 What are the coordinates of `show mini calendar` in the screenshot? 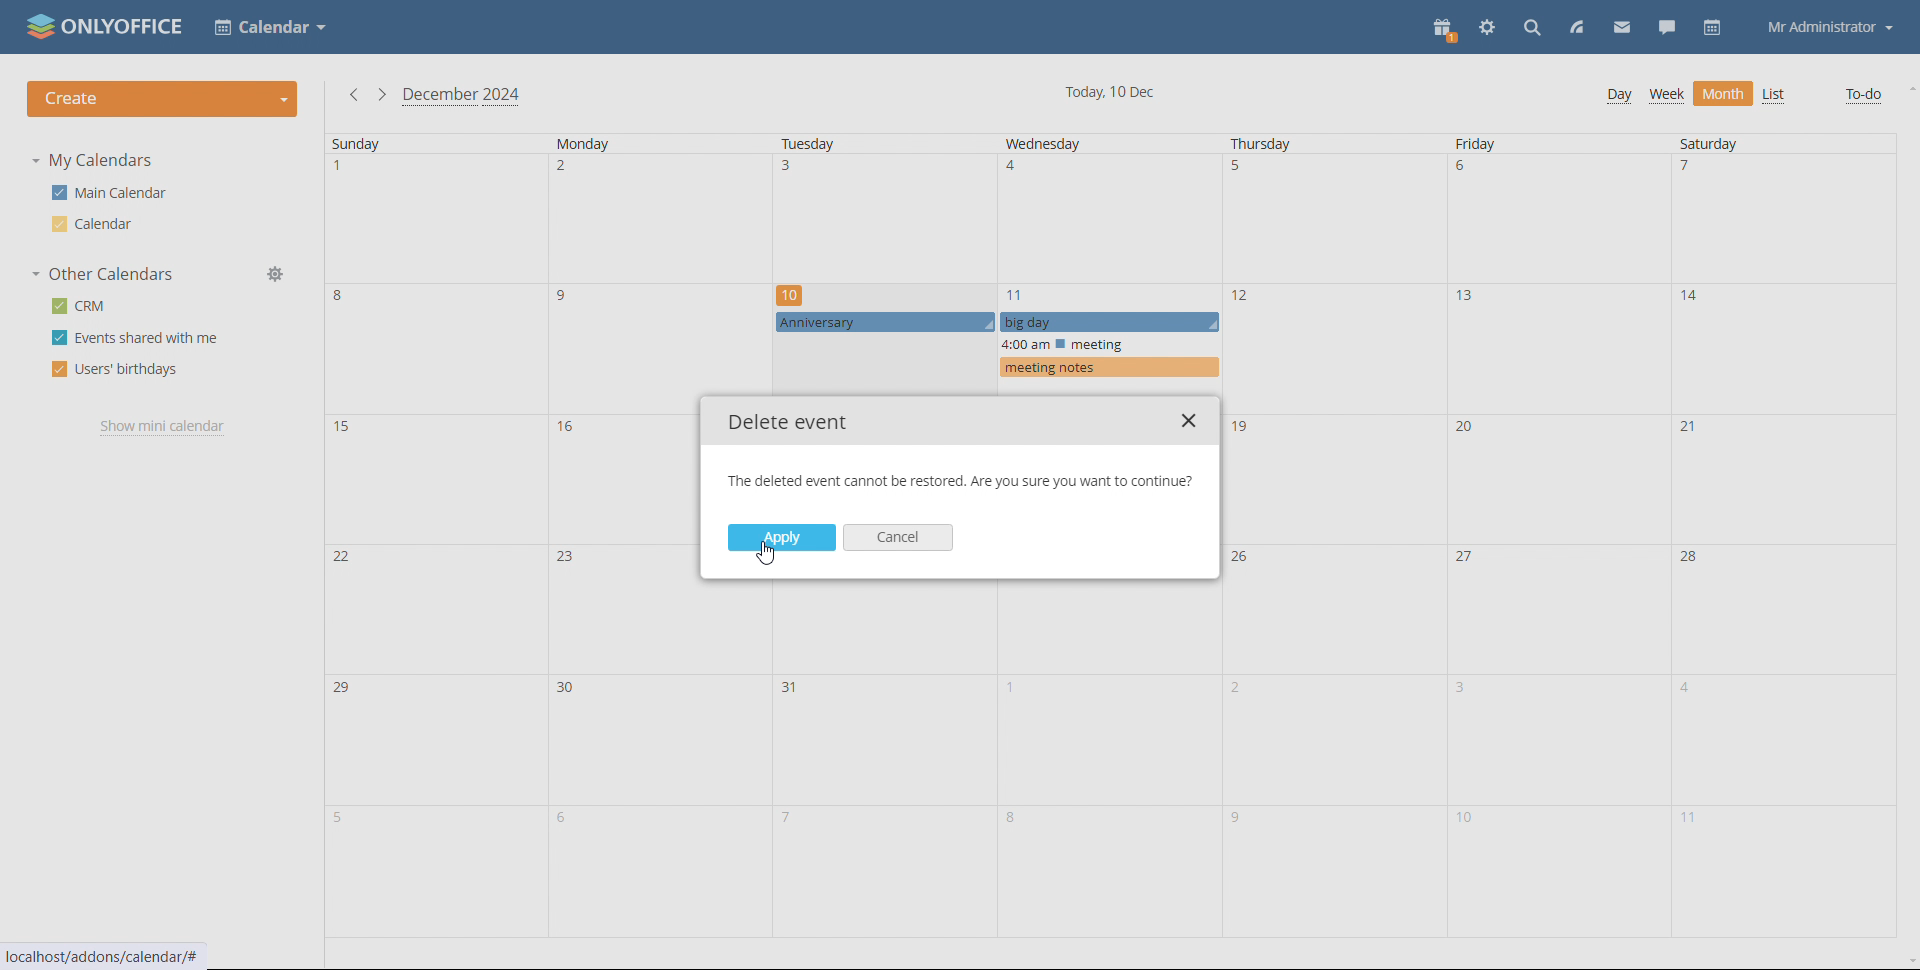 It's located at (159, 427).